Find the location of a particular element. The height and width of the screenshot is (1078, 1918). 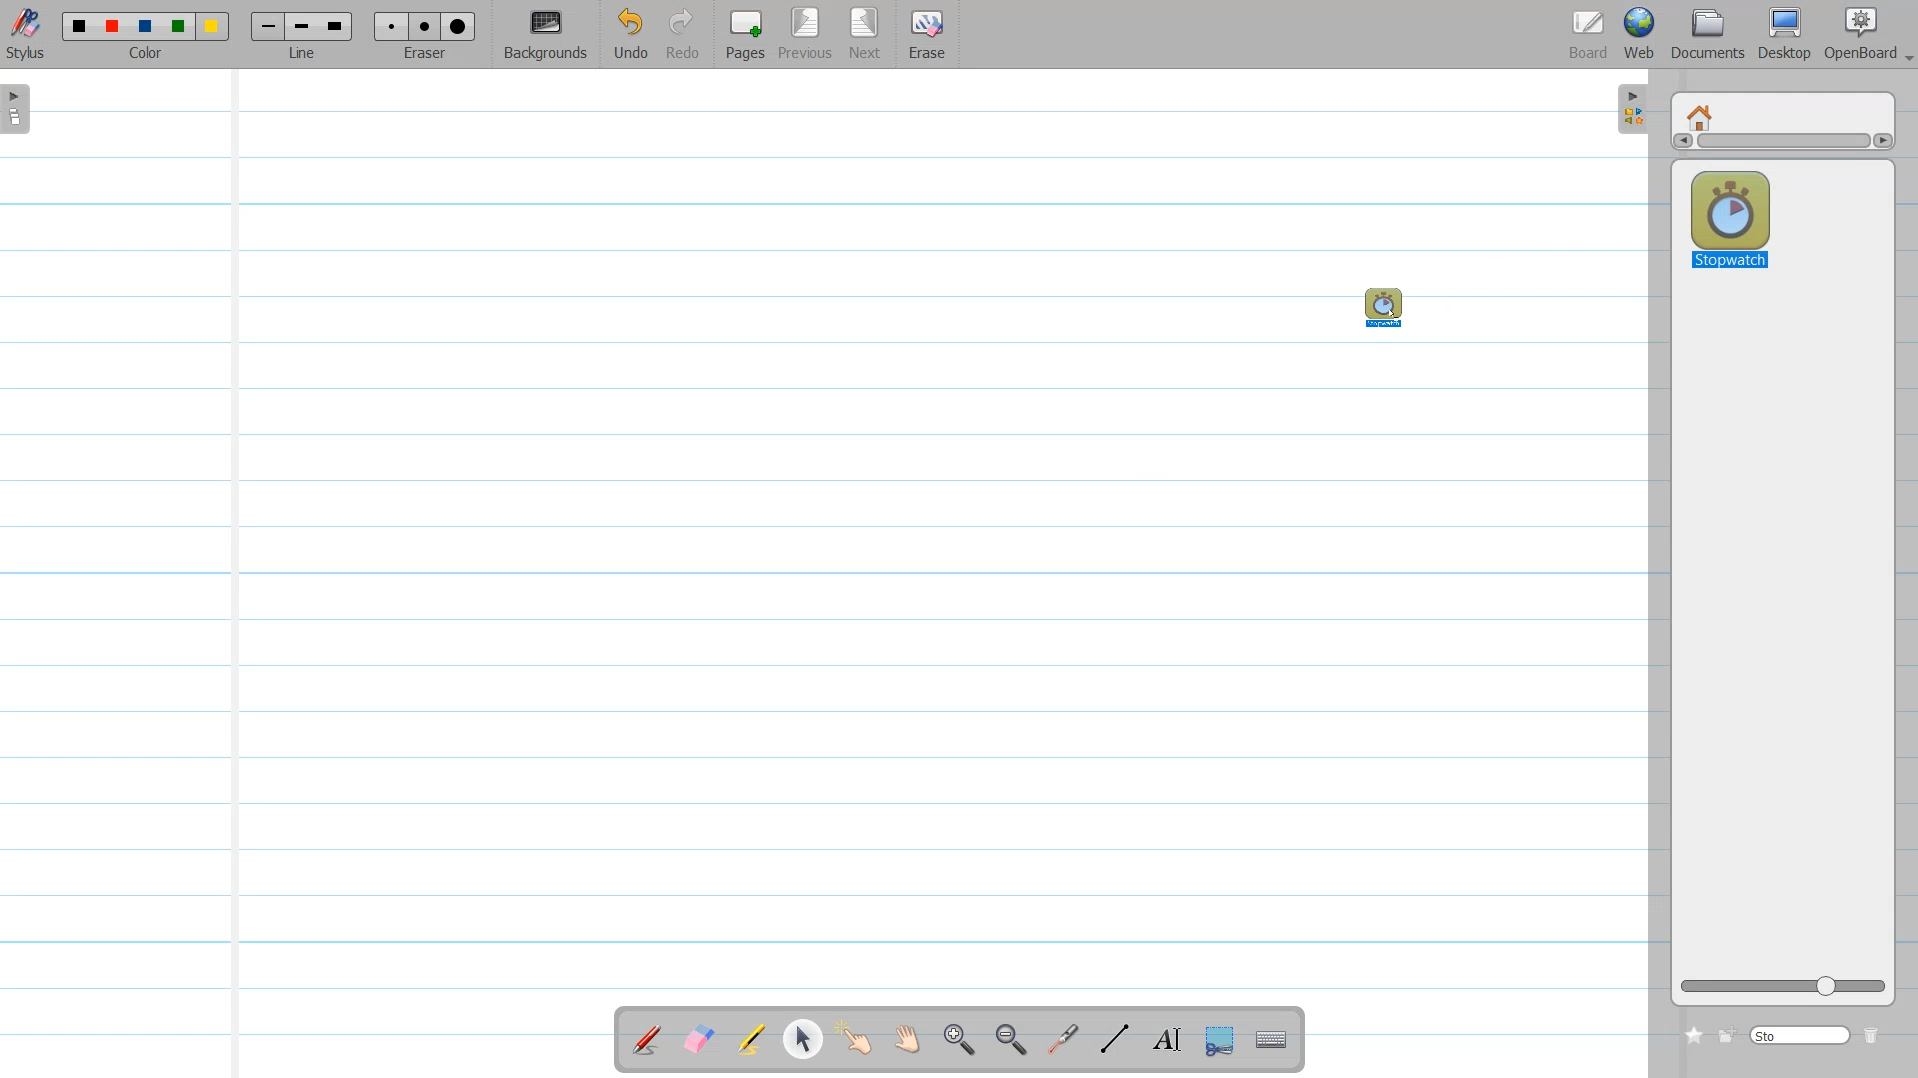

Redo is located at coordinates (684, 35).